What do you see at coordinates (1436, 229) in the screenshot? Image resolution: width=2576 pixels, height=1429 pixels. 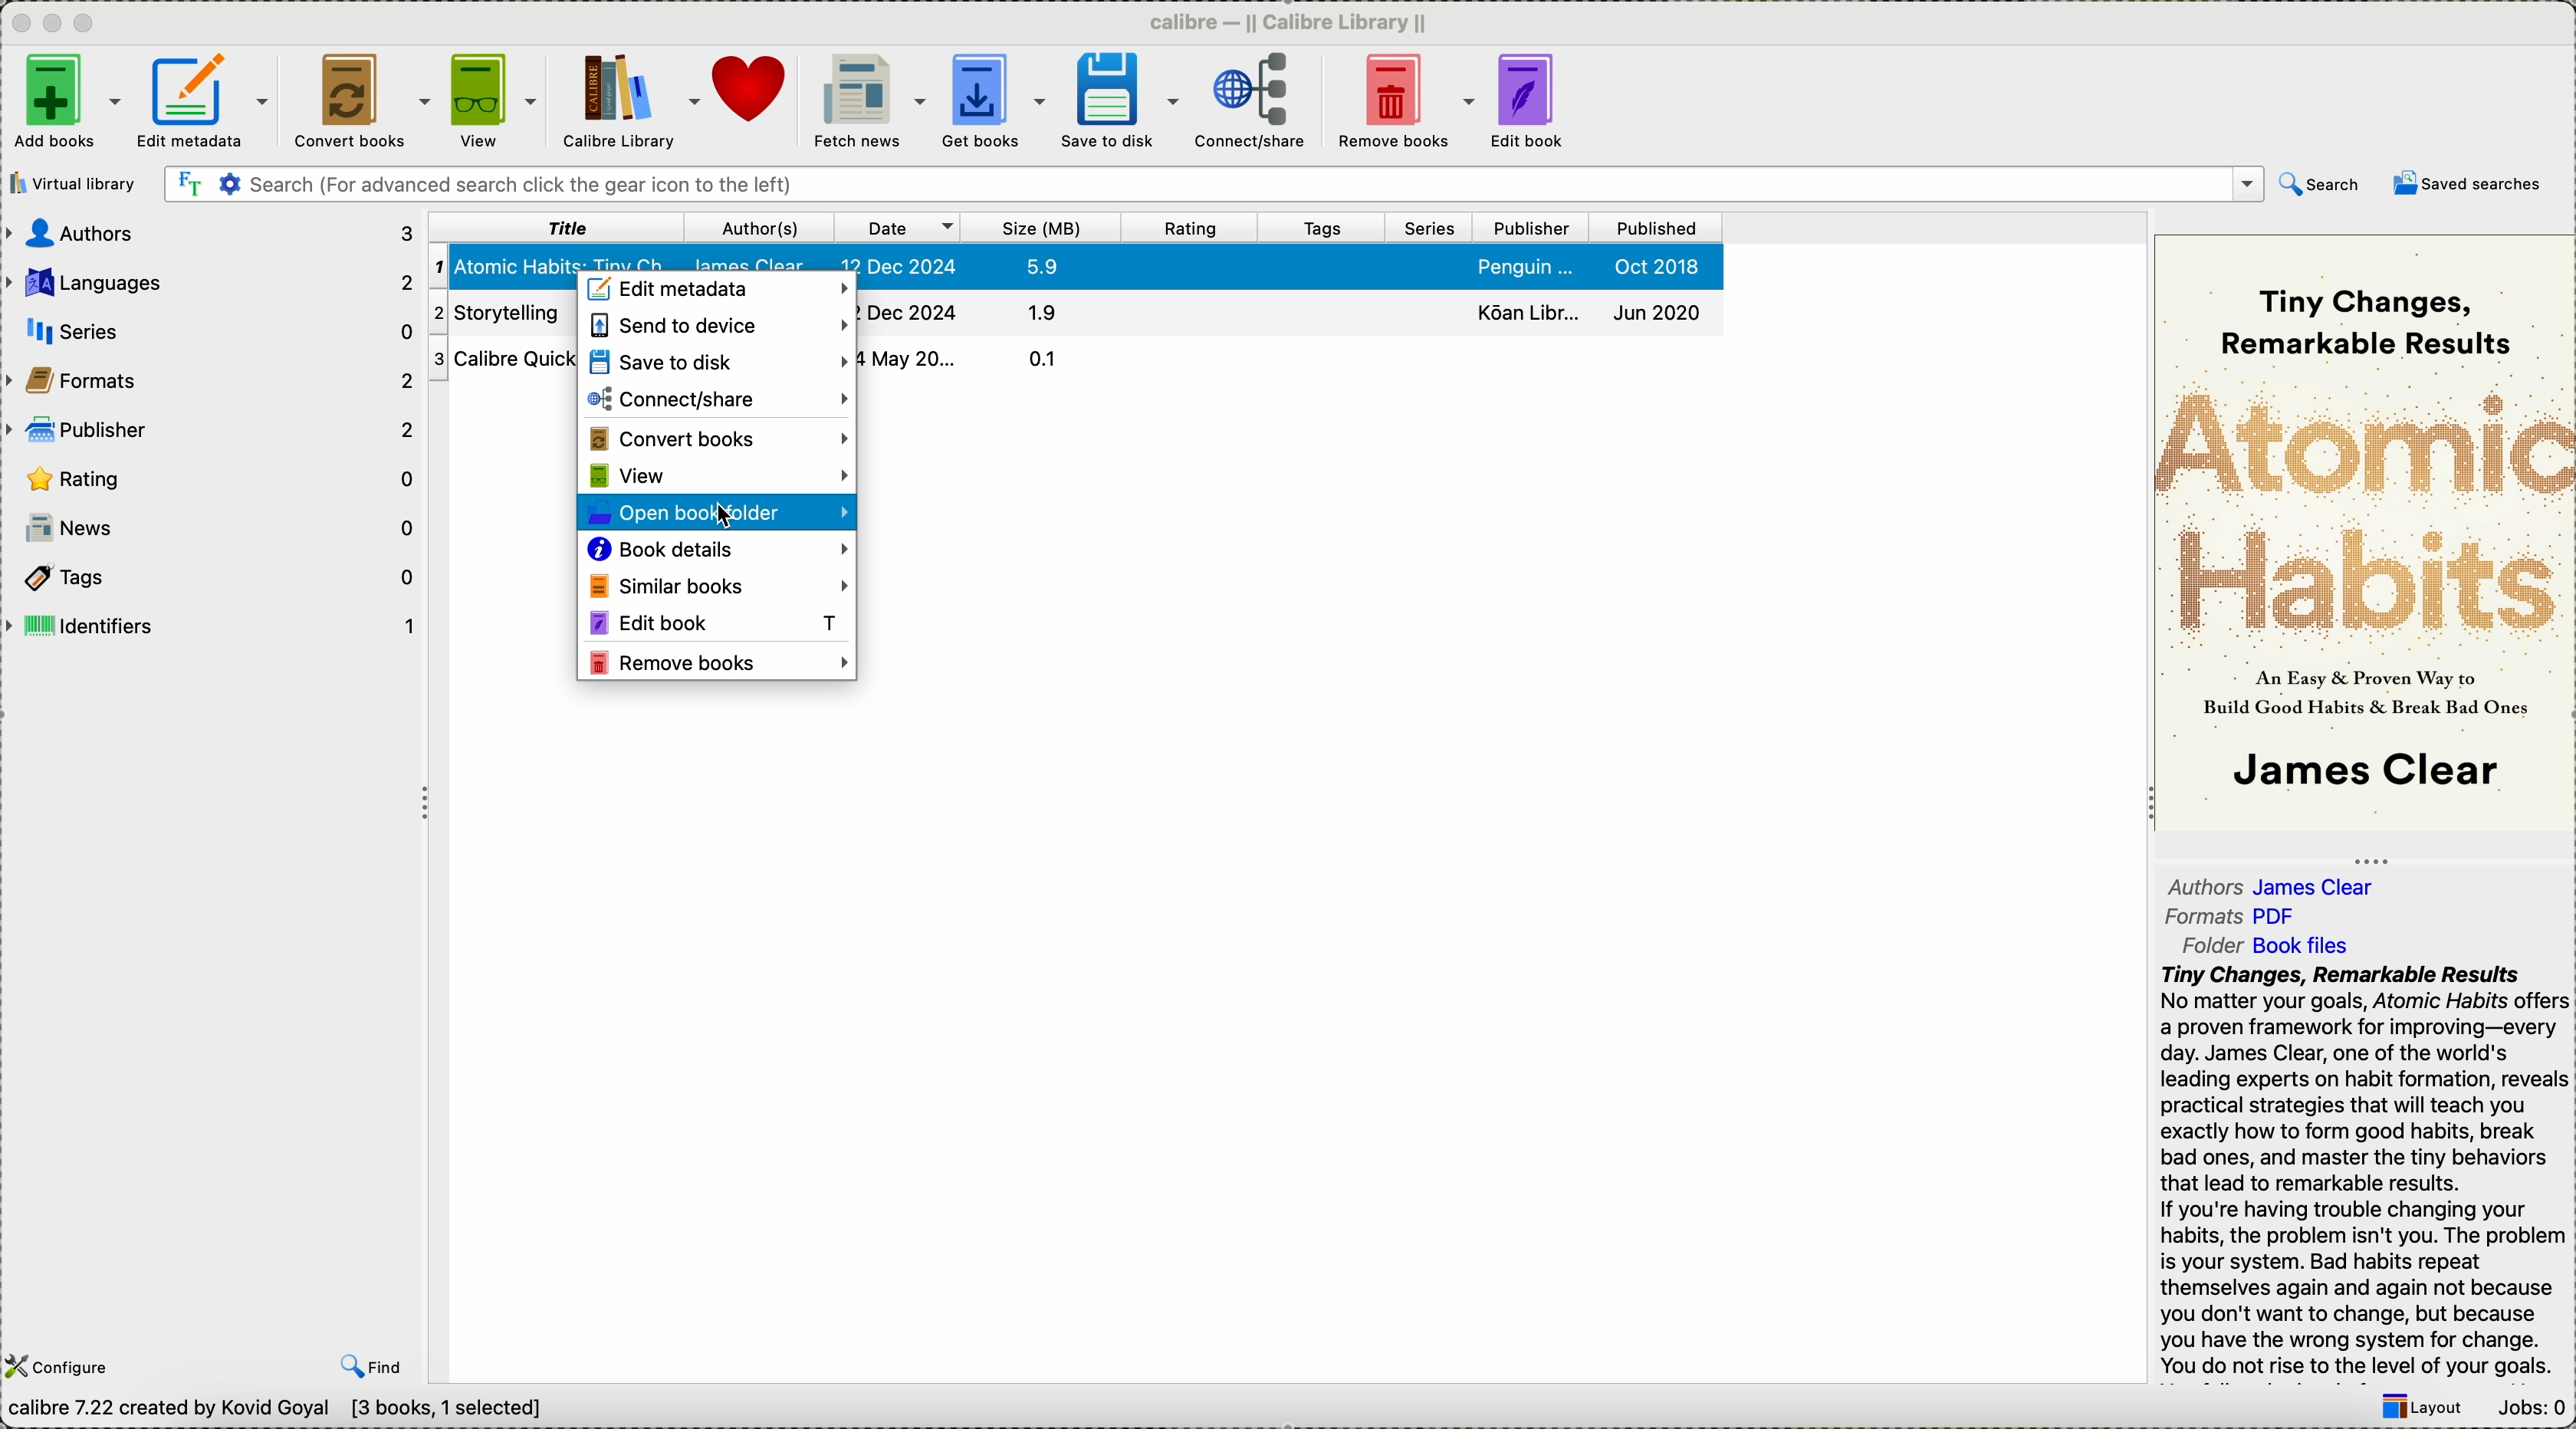 I see `series` at bounding box center [1436, 229].